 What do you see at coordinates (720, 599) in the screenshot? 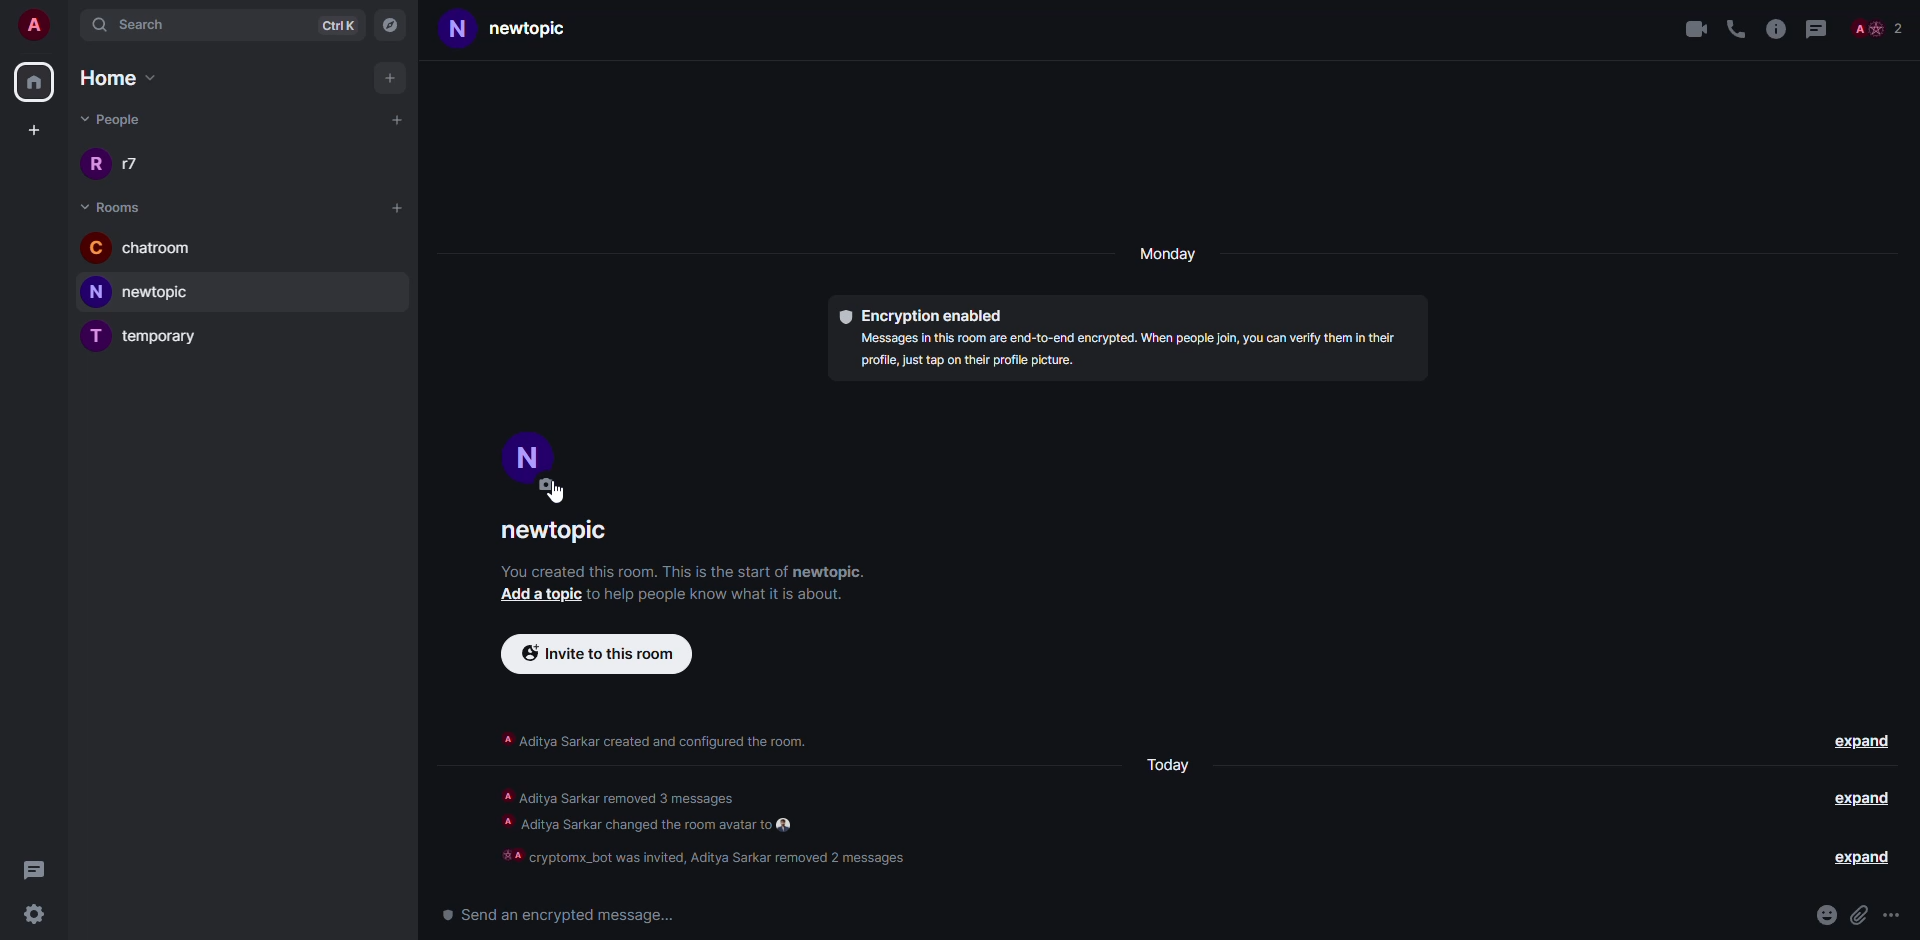
I see `info` at bounding box center [720, 599].